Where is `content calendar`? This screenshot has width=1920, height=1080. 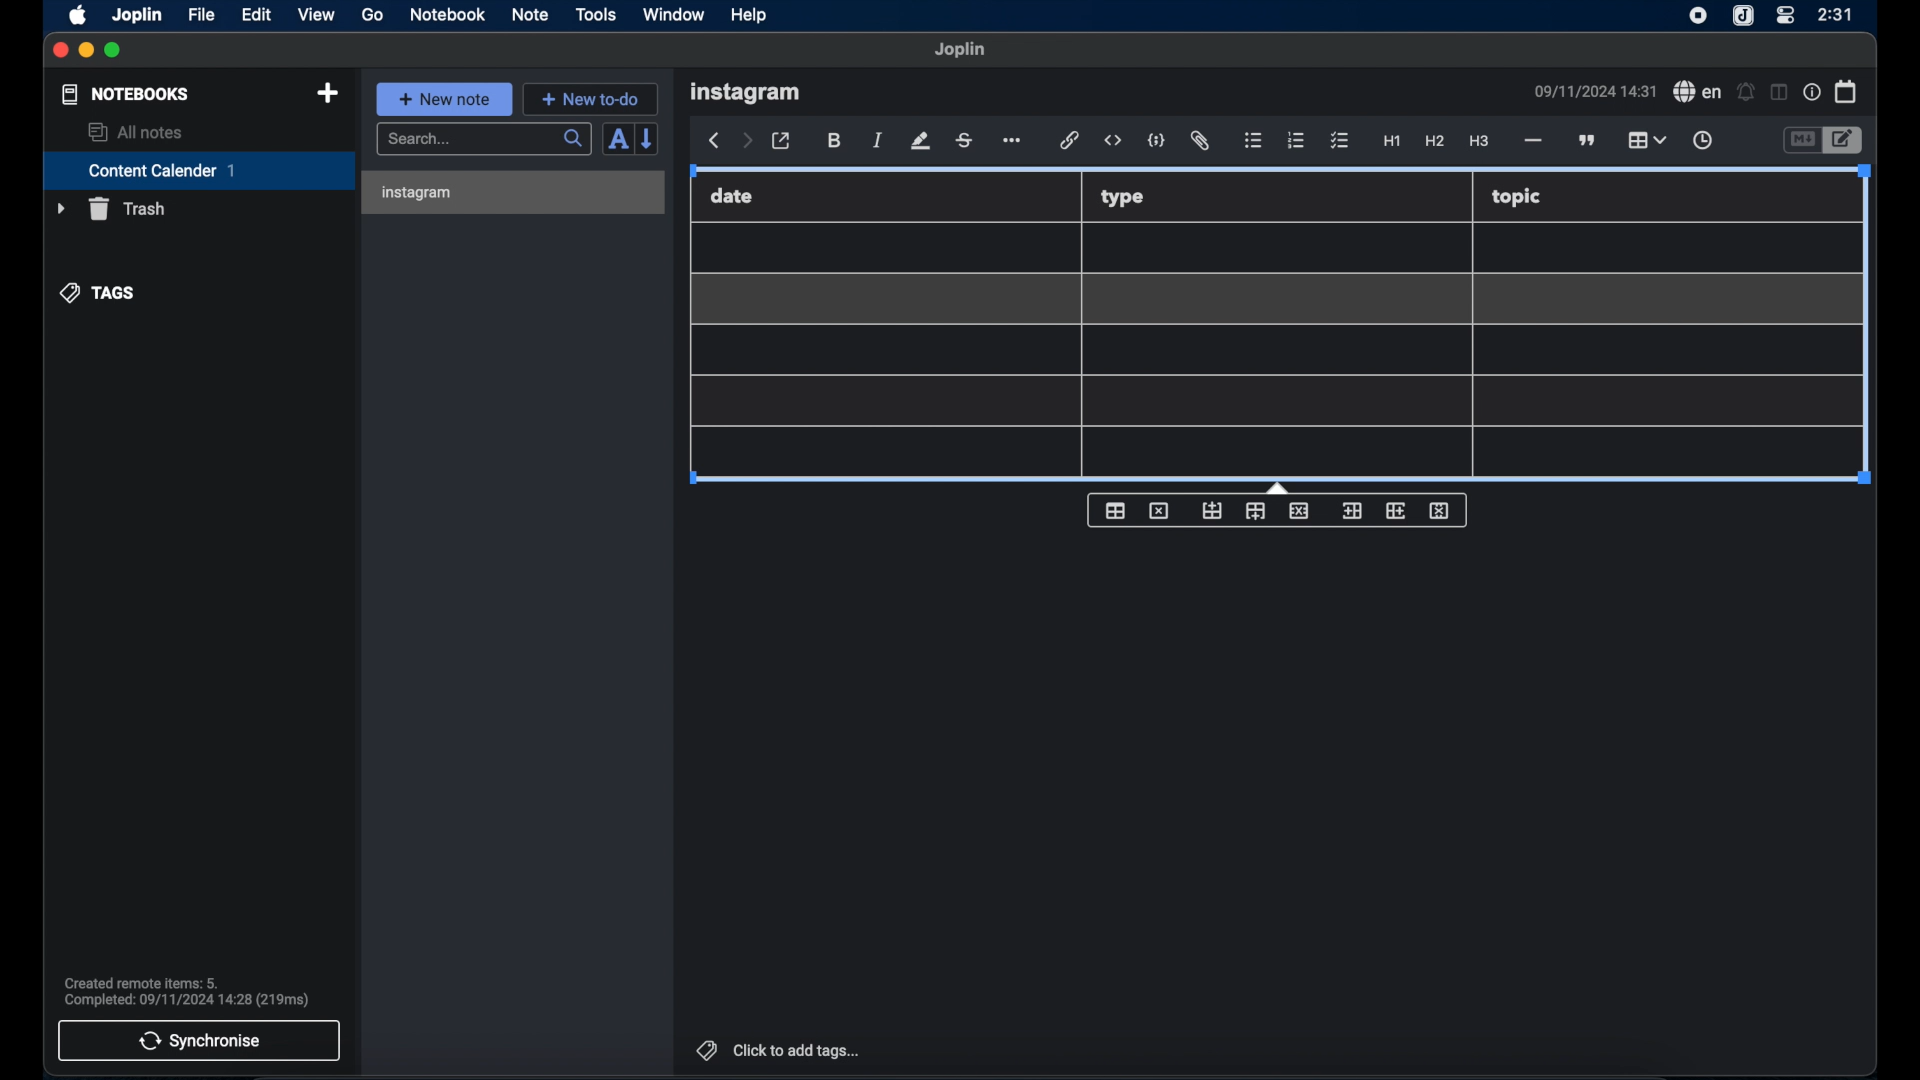
content calendar is located at coordinates (199, 170).